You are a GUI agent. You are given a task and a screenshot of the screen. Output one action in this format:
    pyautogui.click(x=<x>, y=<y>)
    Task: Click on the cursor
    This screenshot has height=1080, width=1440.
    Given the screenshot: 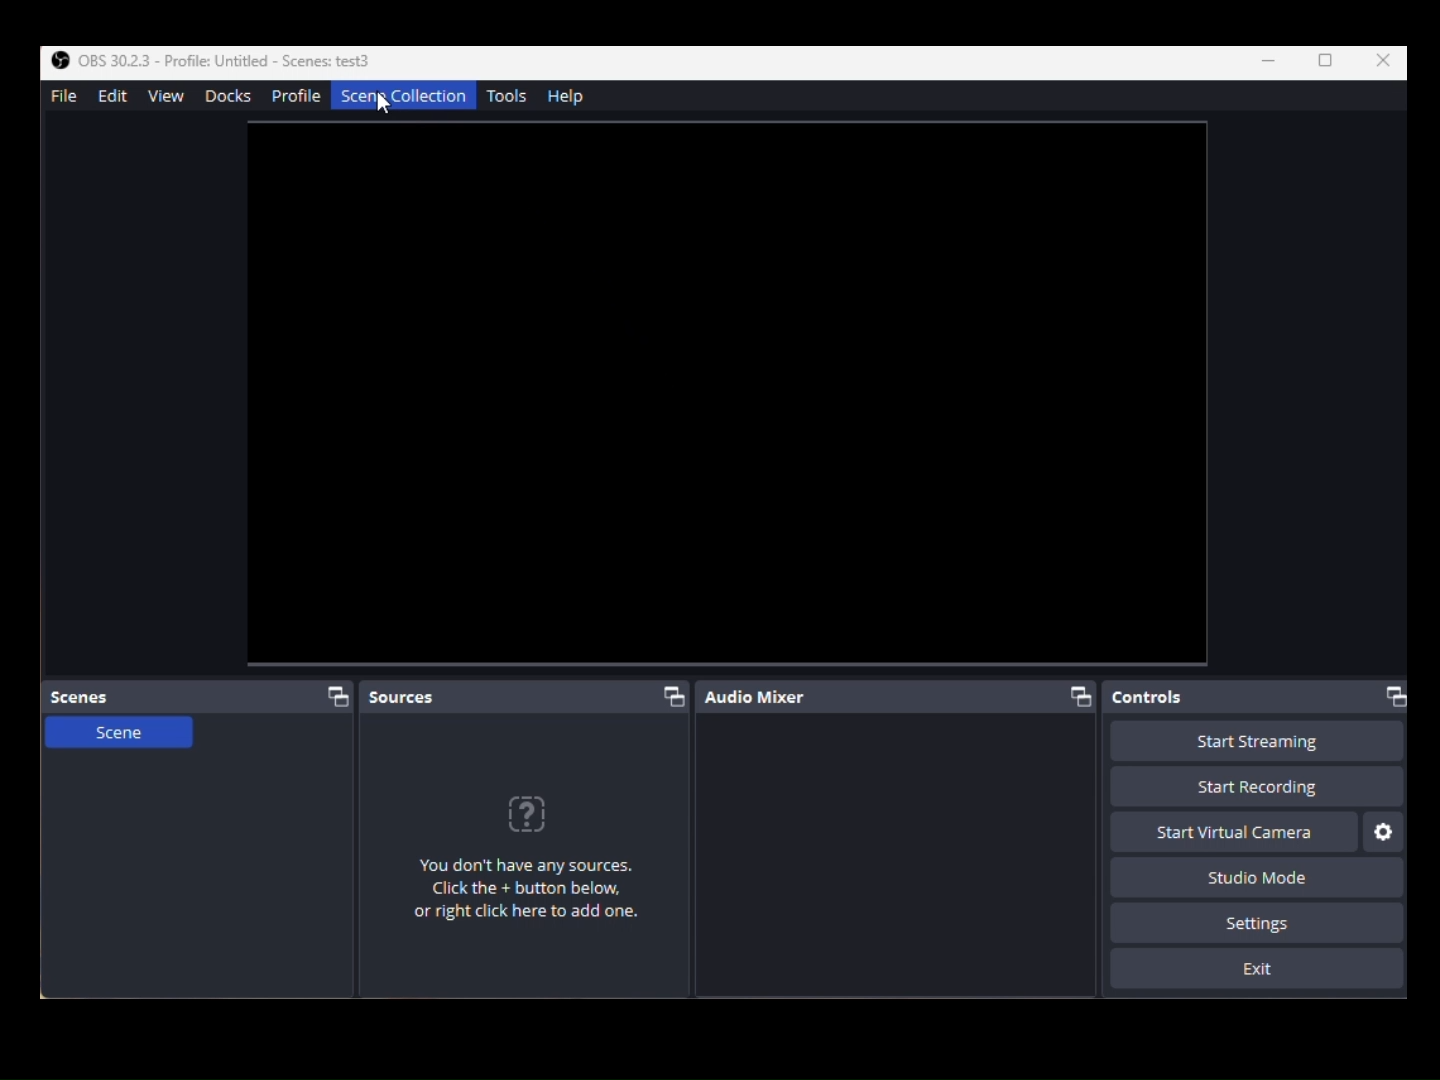 What is the action you would take?
    pyautogui.click(x=385, y=104)
    